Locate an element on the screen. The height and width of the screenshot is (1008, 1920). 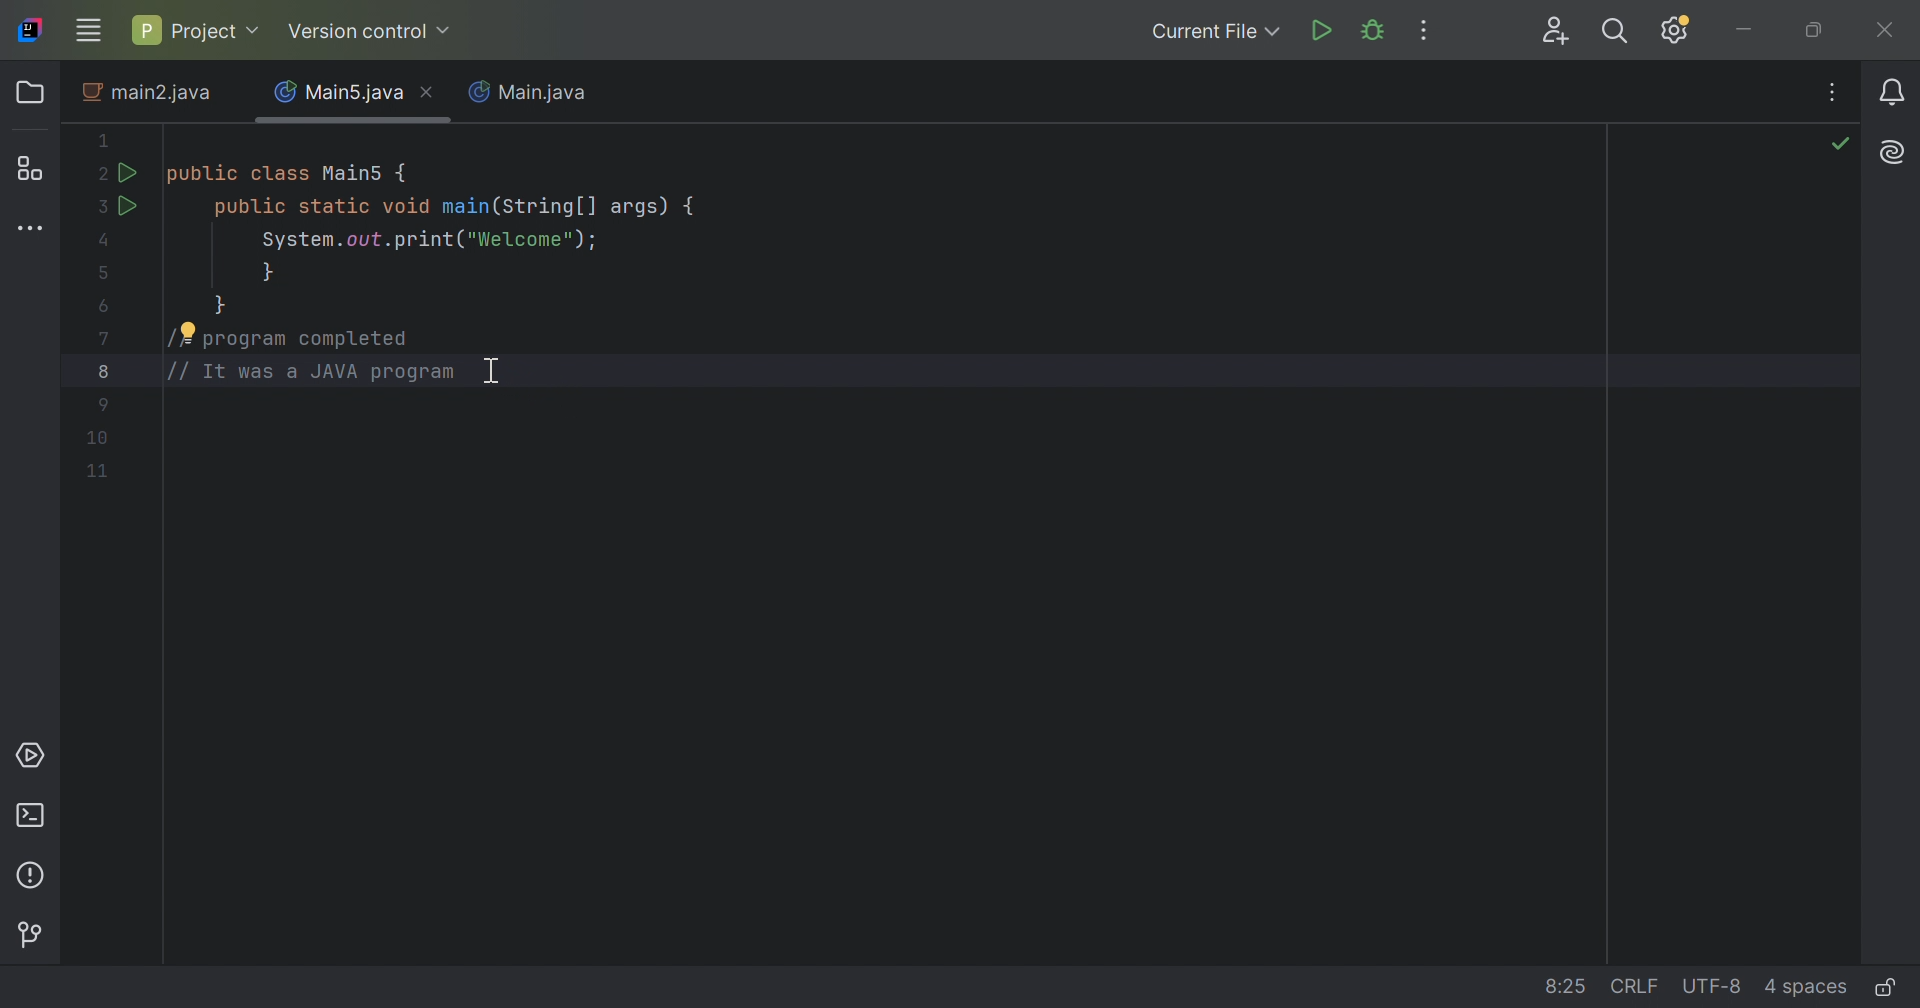
Code with me is located at coordinates (1557, 31).